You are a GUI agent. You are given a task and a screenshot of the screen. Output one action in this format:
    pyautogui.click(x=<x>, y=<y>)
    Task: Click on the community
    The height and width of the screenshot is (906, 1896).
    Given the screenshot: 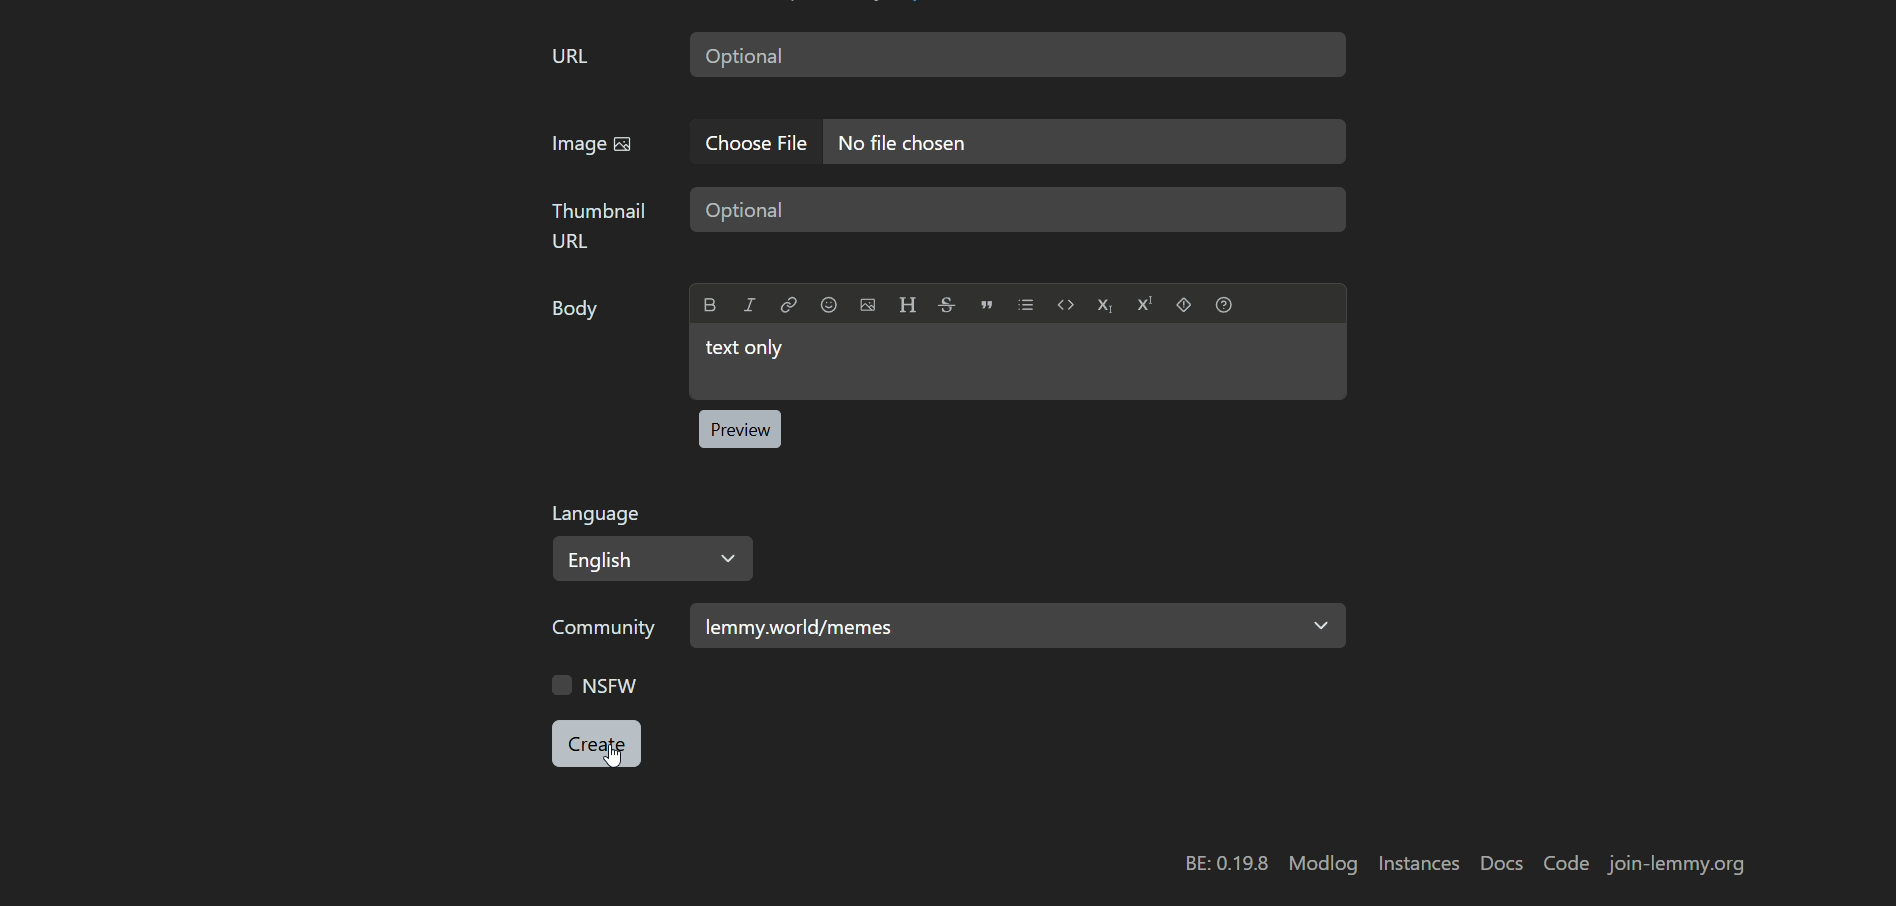 What is the action you would take?
    pyautogui.click(x=610, y=629)
    